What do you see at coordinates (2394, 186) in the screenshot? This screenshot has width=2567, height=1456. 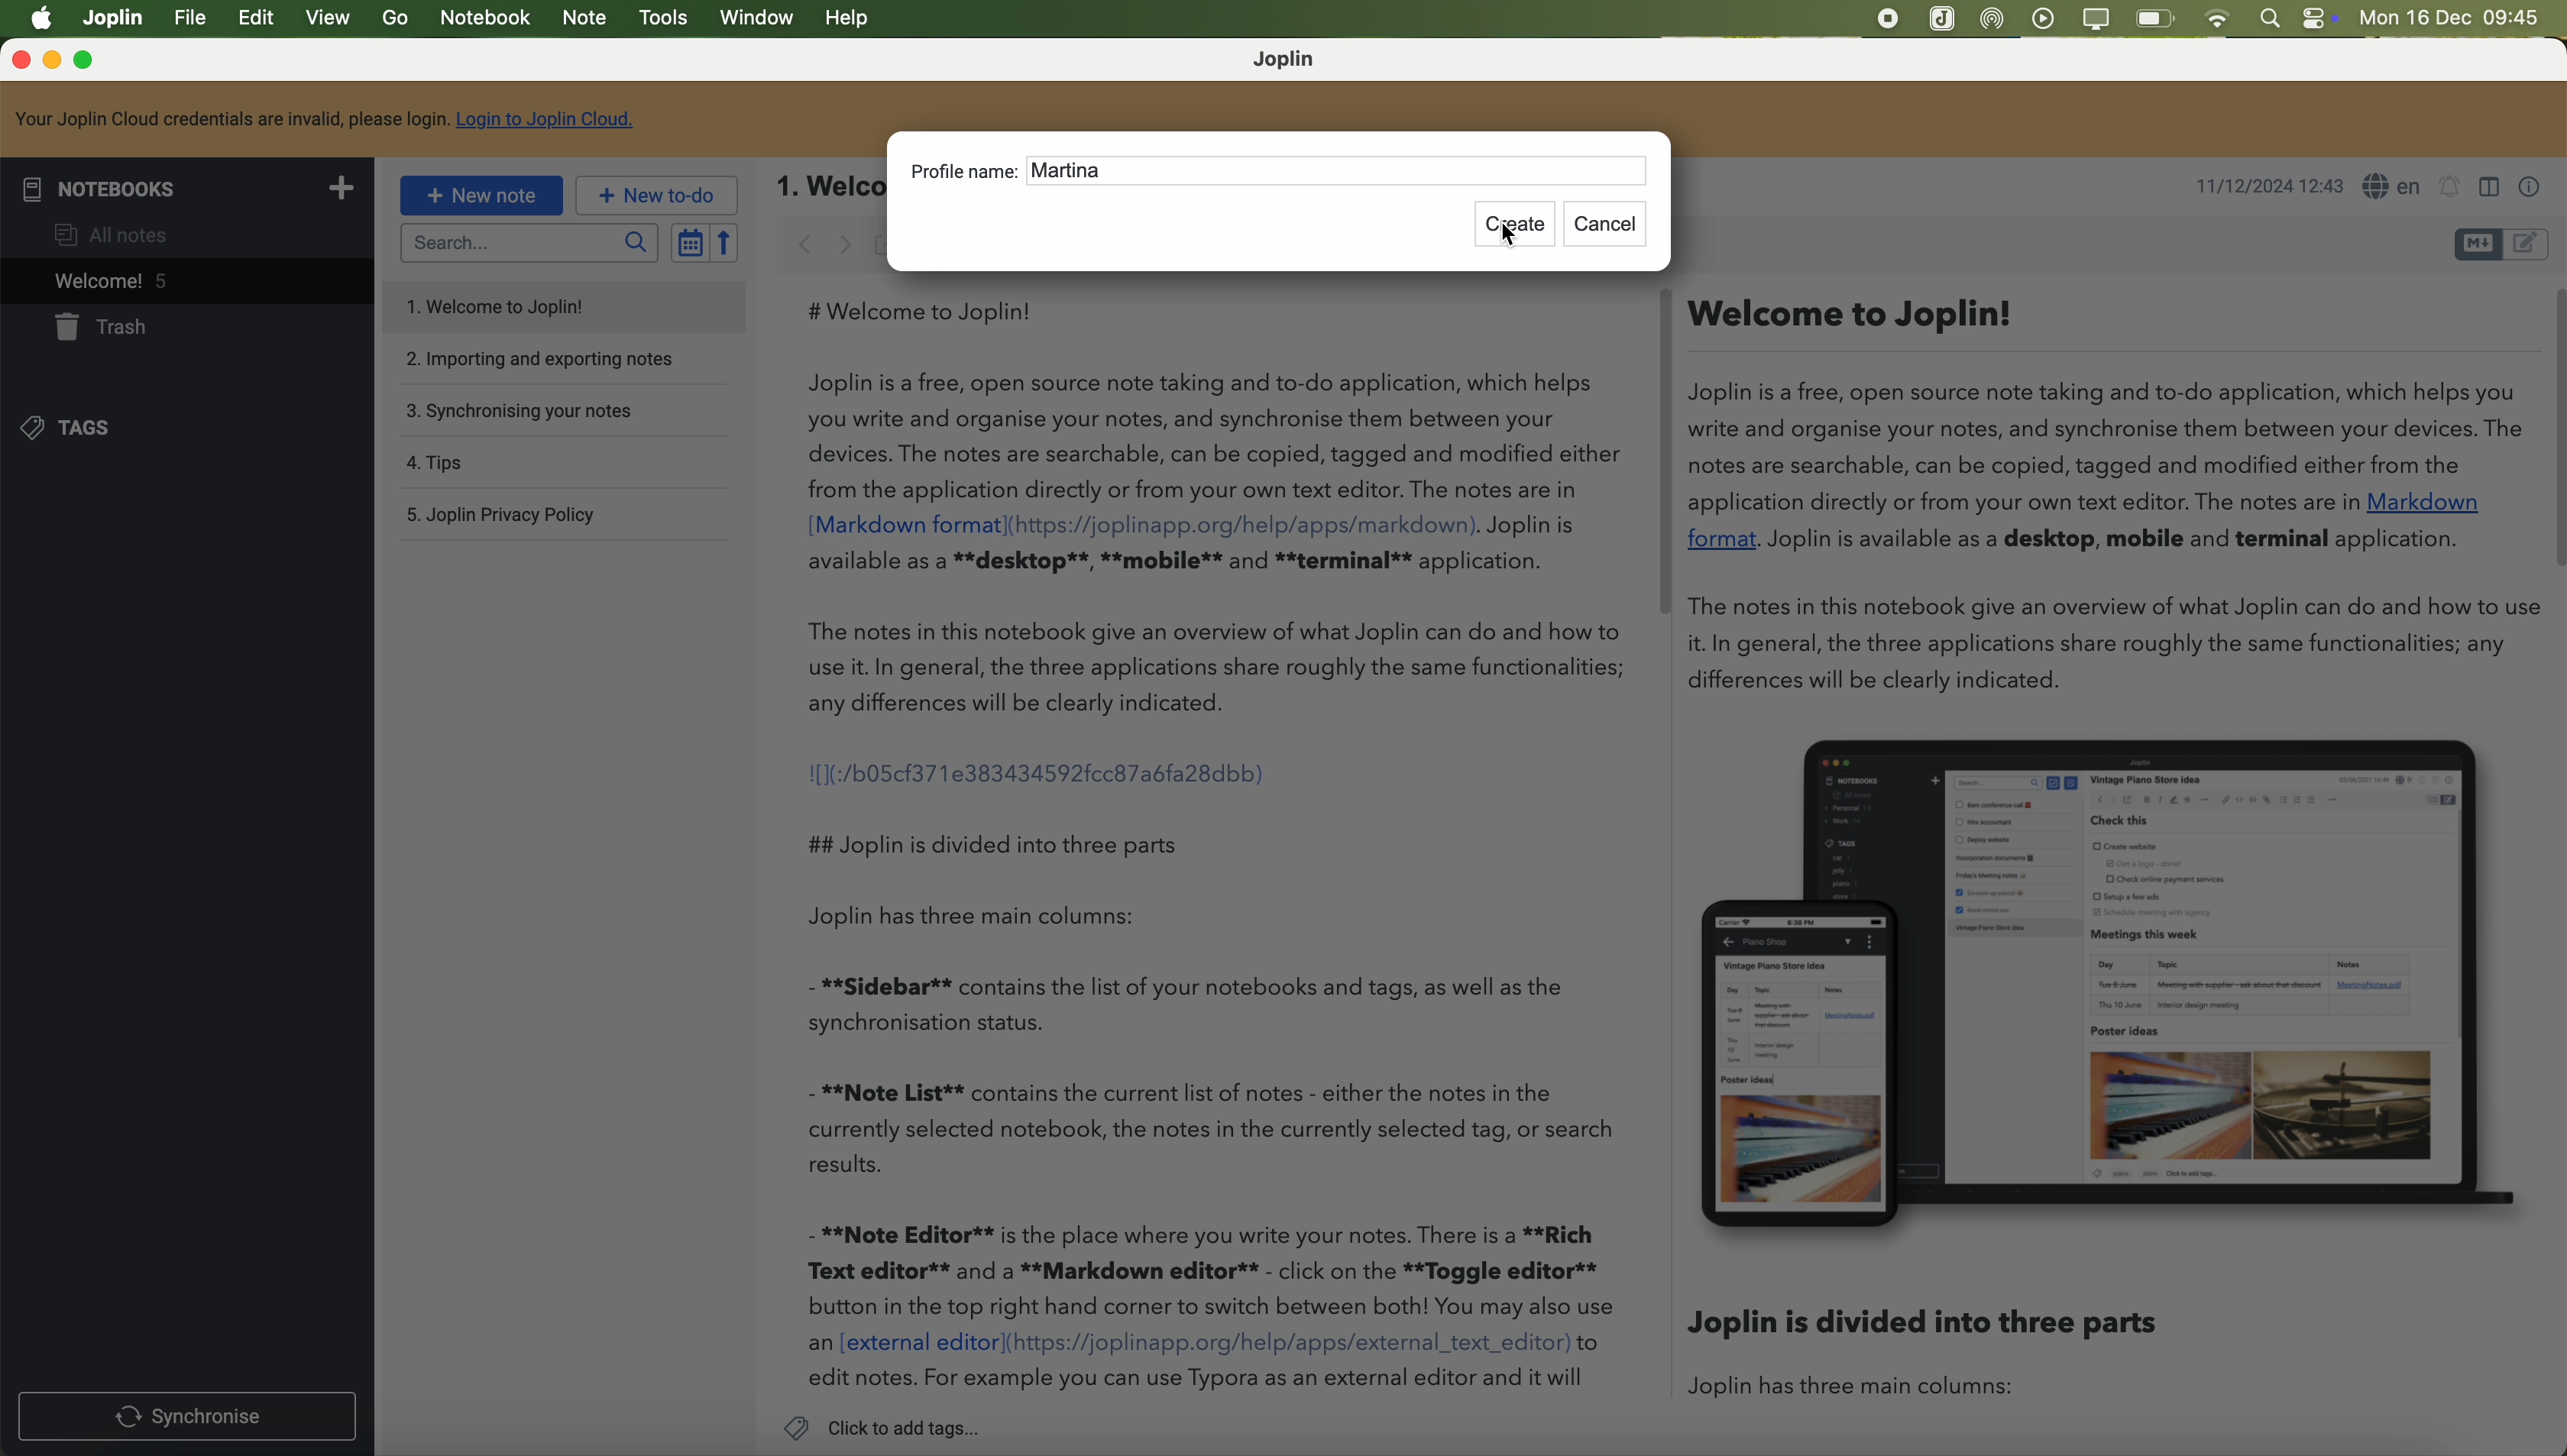 I see `language` at bounding box center [2394, 186].